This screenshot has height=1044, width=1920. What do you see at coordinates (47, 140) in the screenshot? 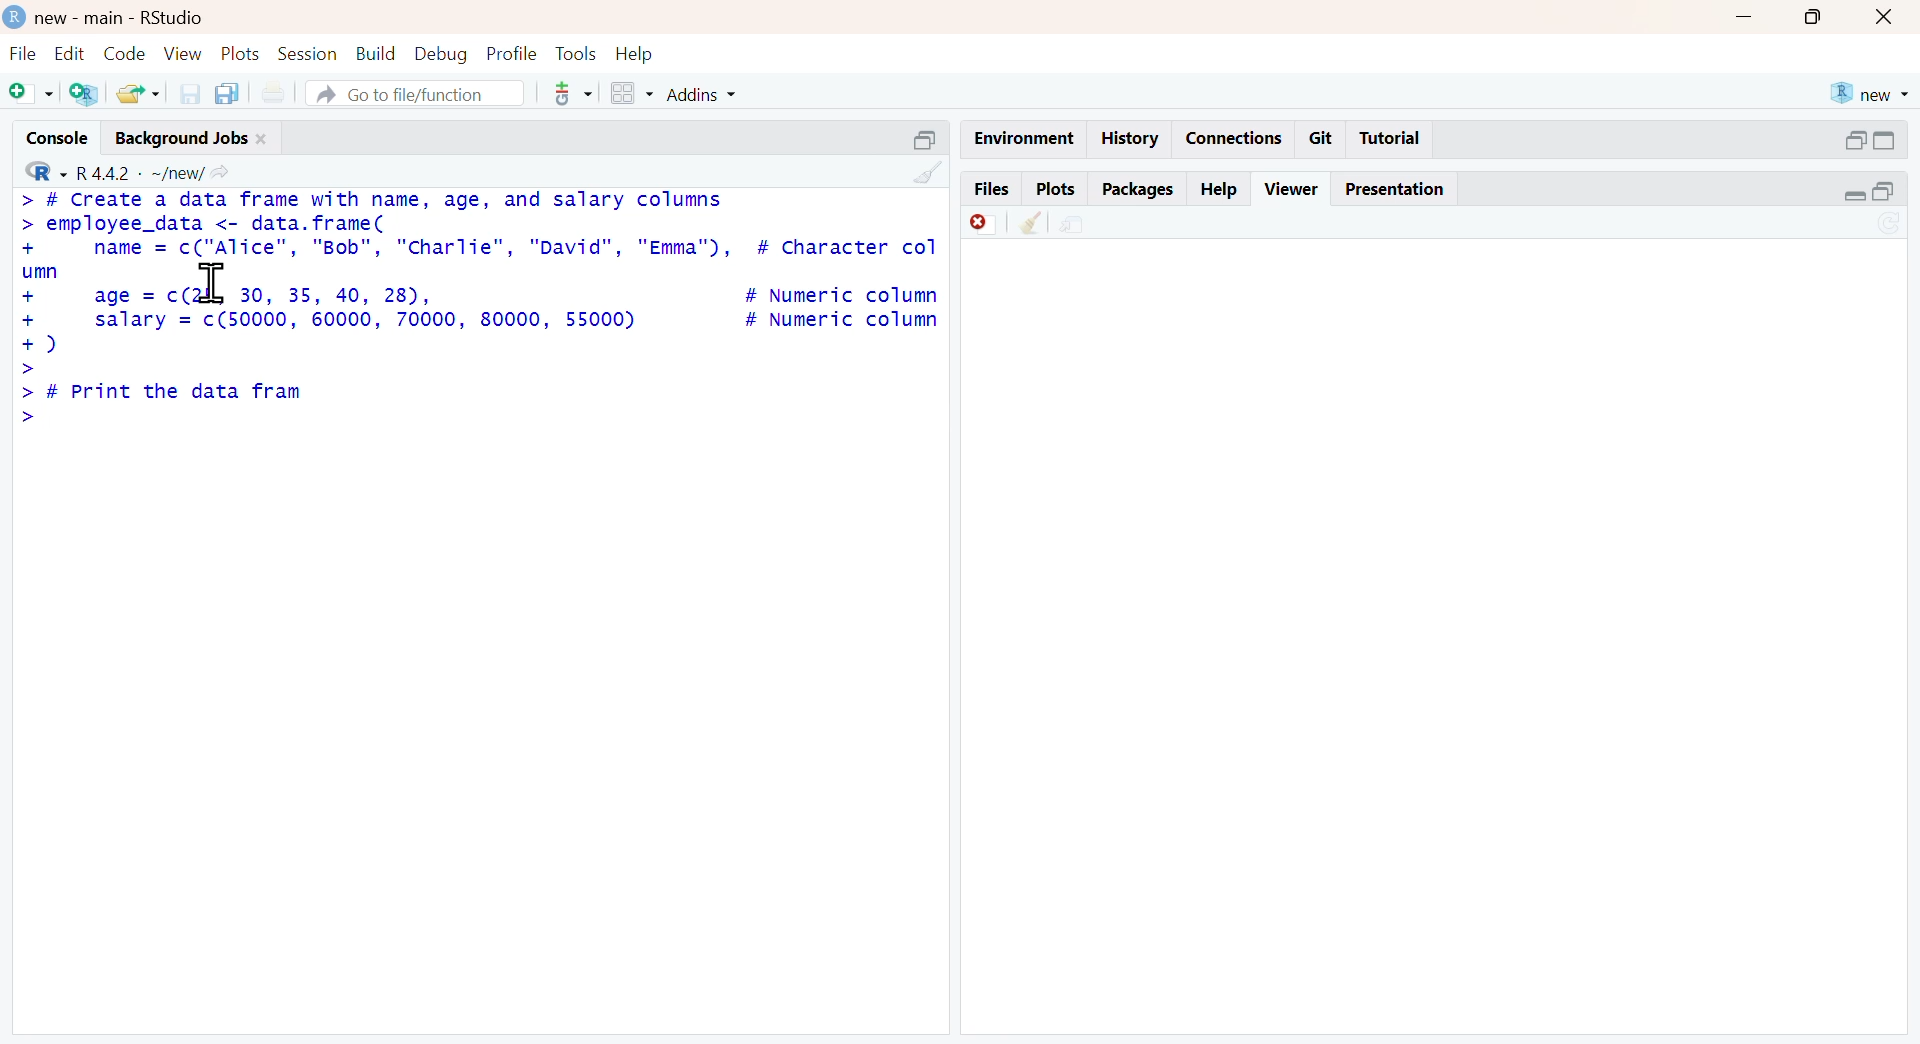
I see `Console` at bounding box center [47, 140].